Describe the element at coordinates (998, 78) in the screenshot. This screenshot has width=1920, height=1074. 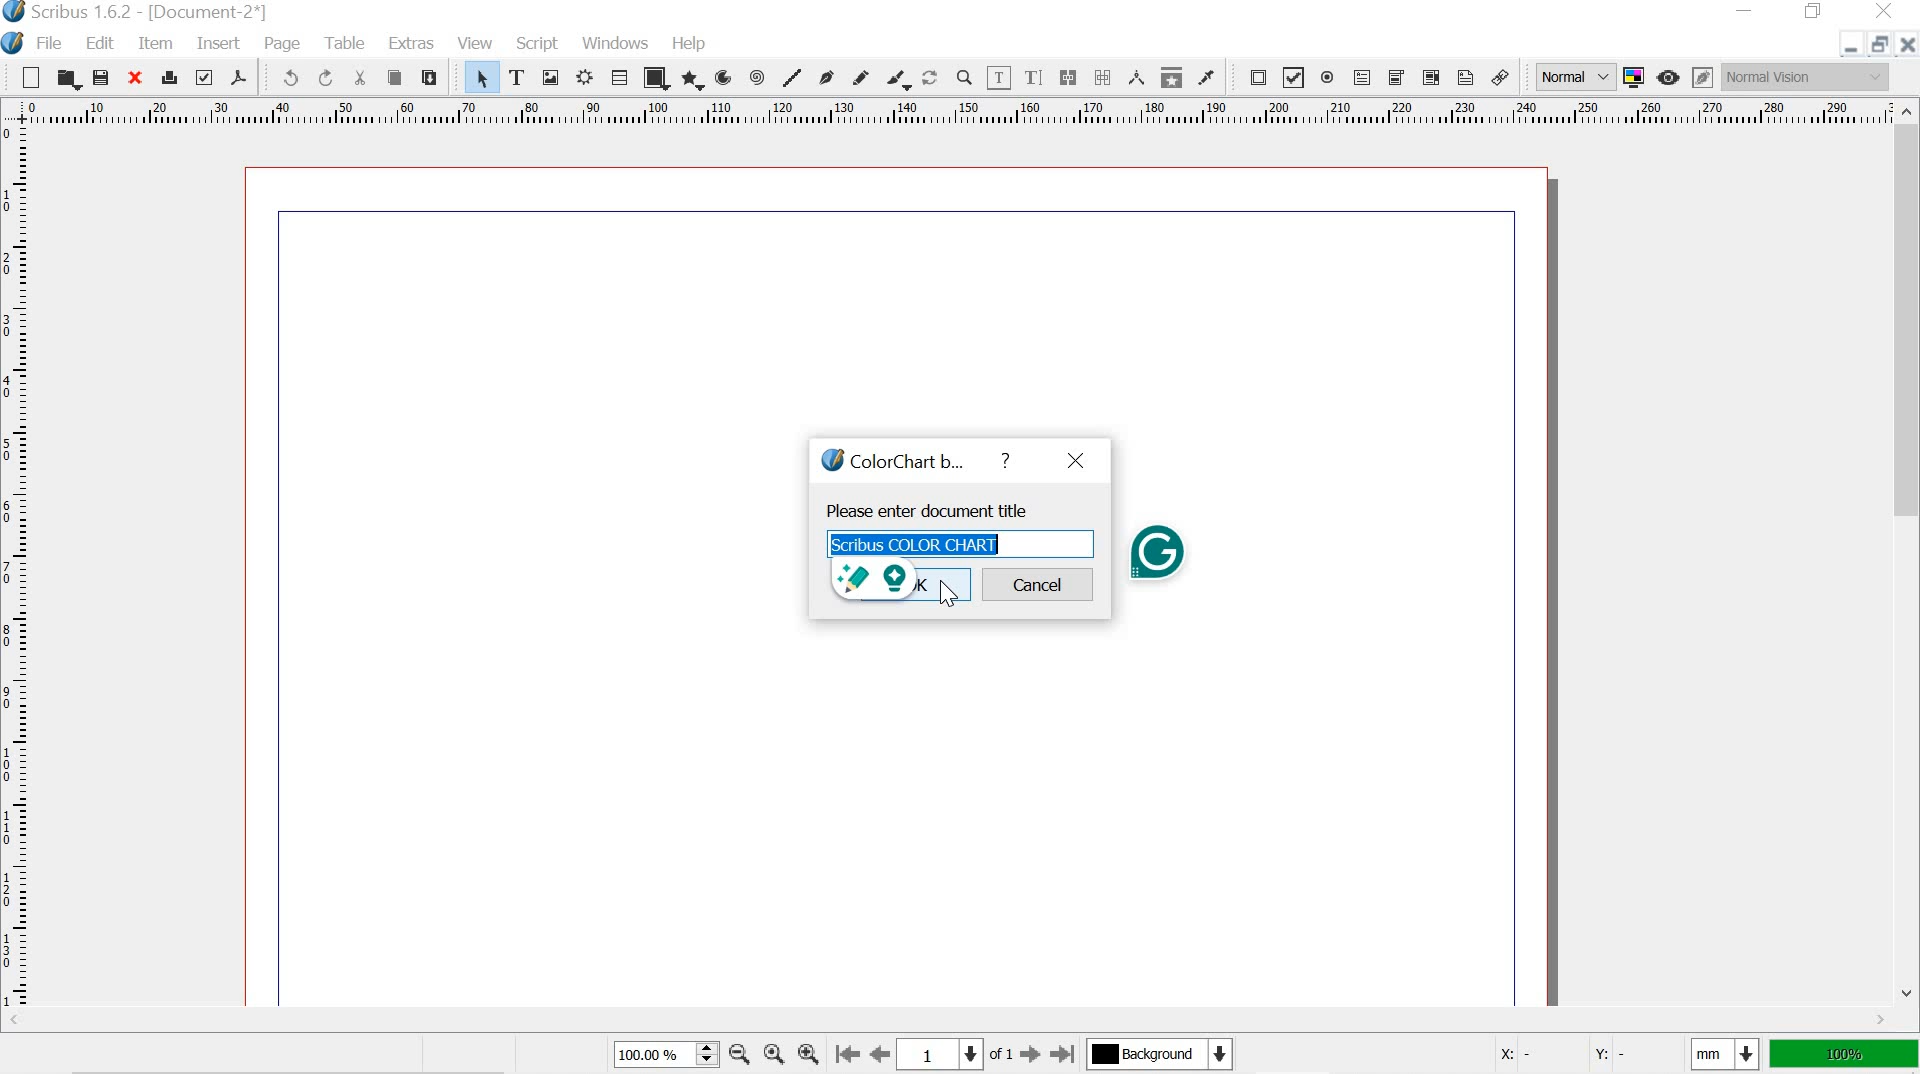
I see `edit contents of frame` at that location.